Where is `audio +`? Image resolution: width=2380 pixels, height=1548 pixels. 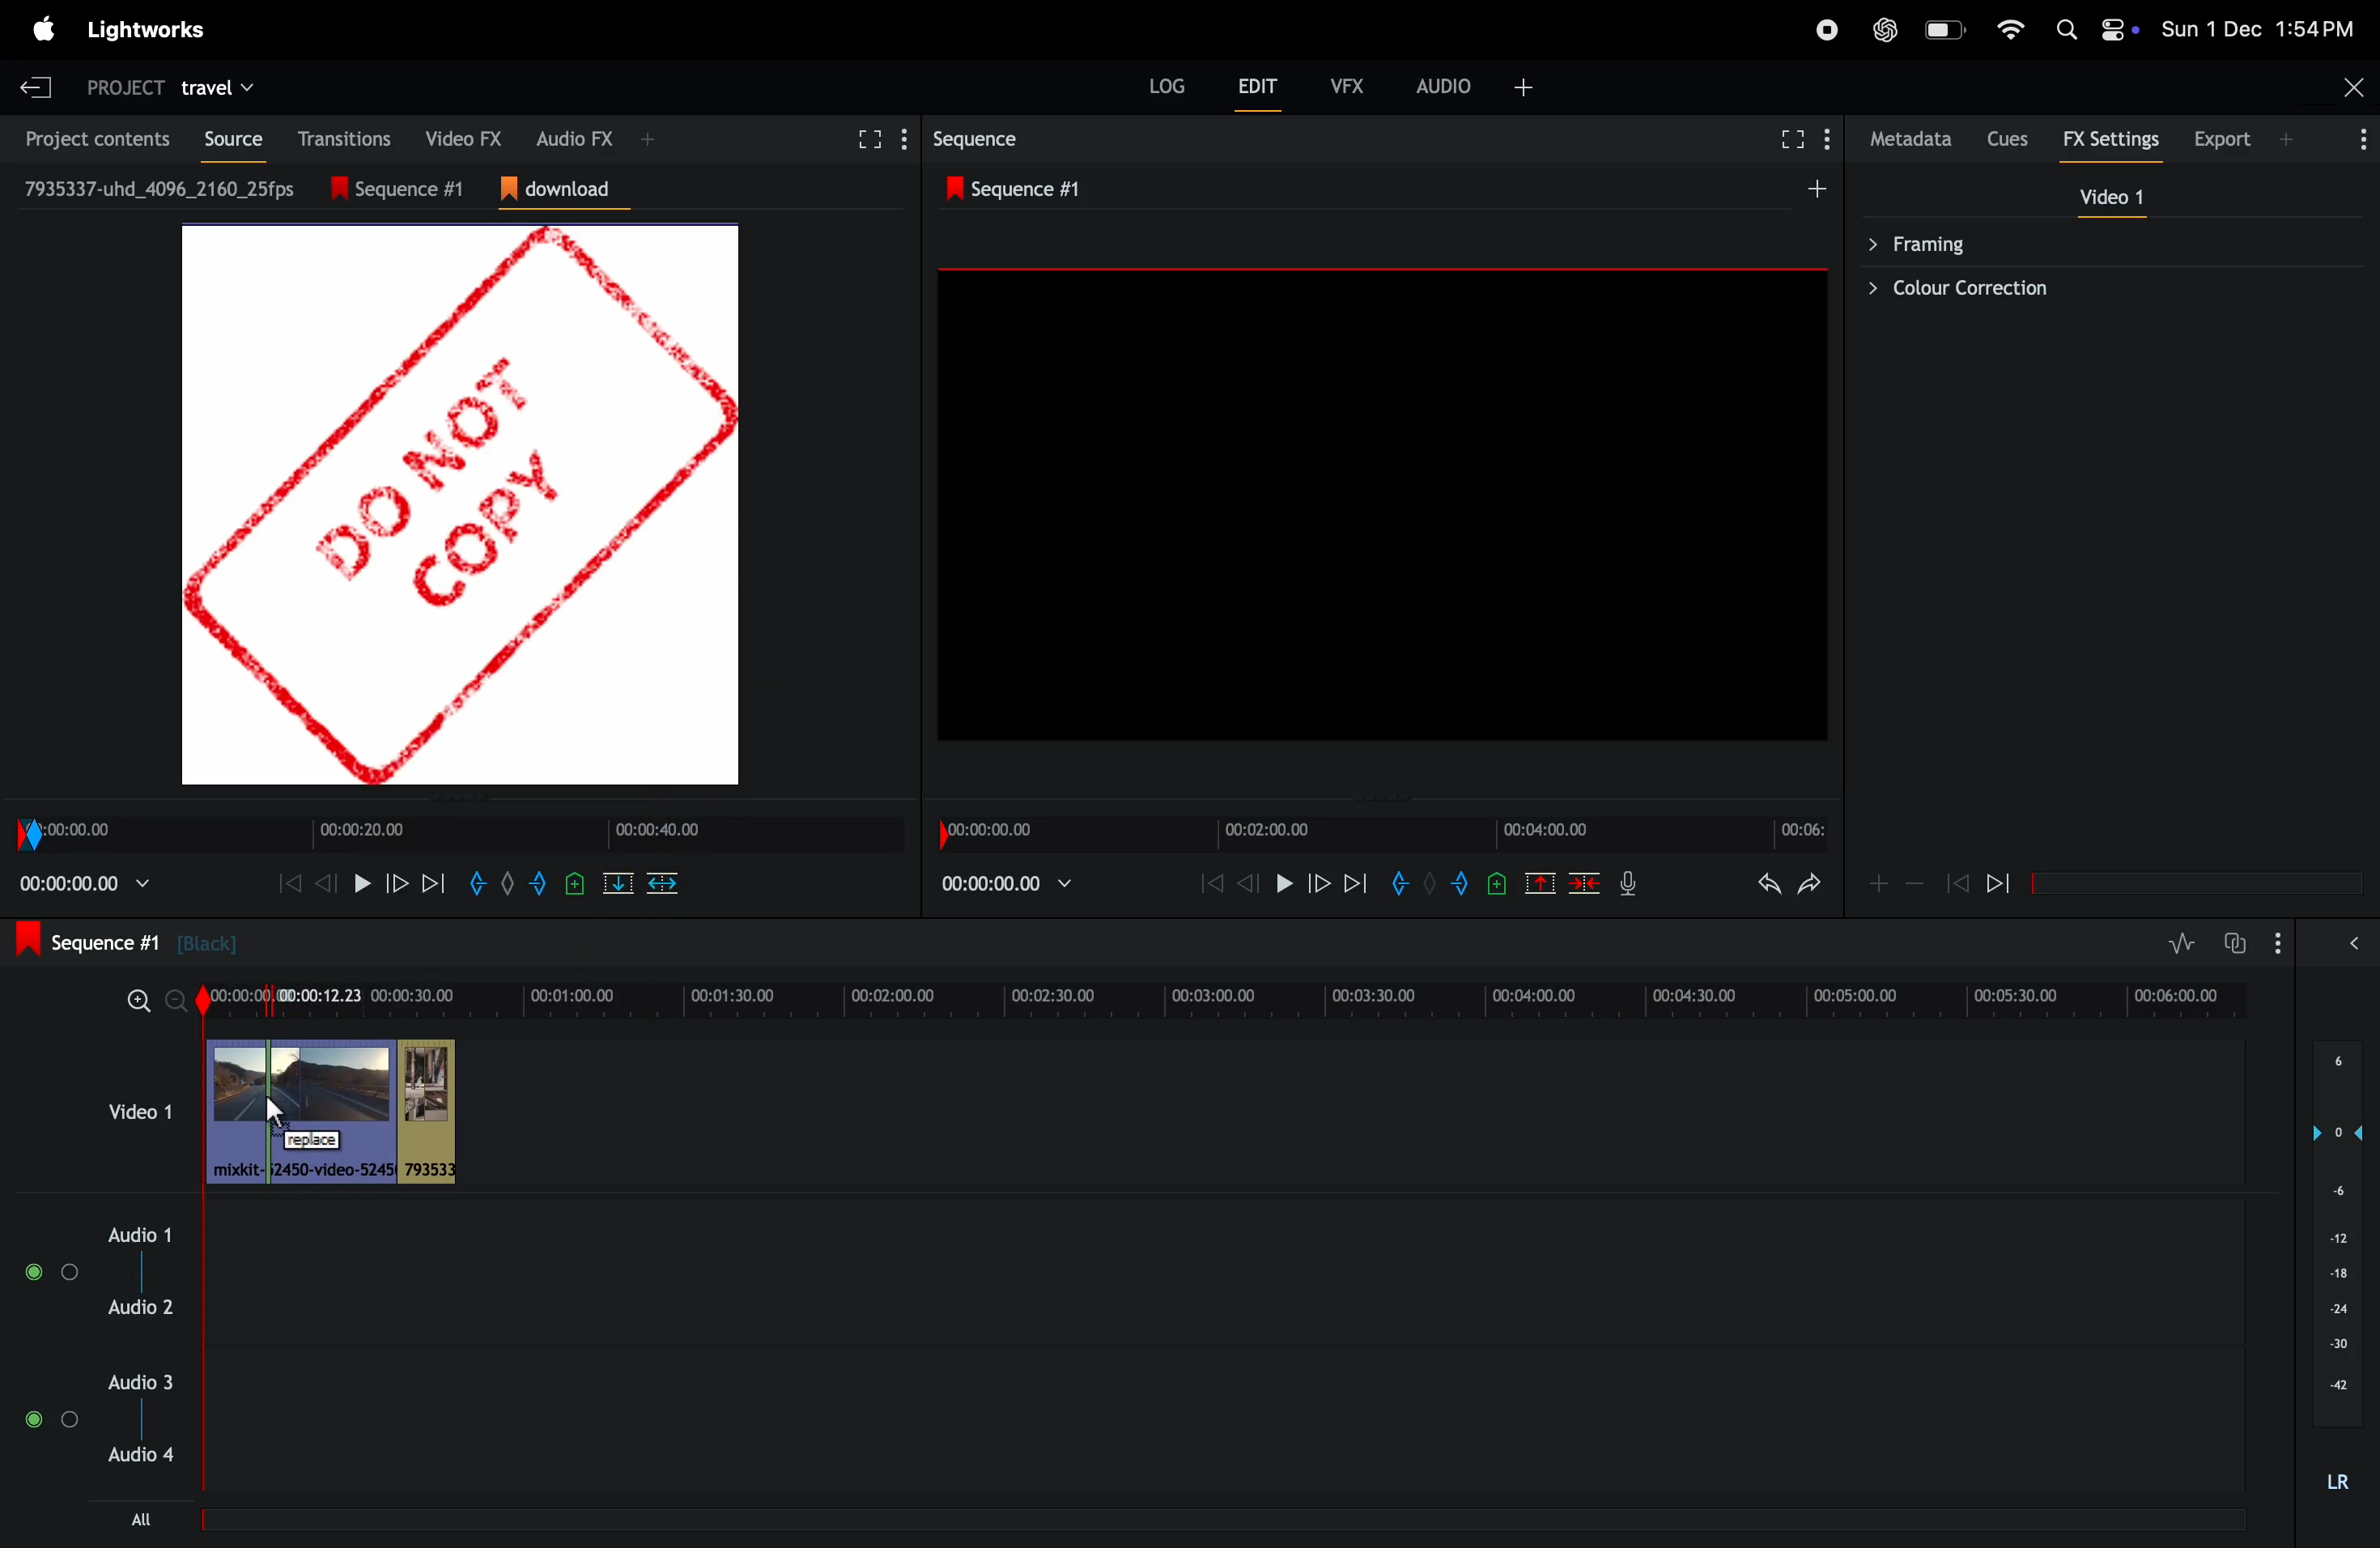
audio + is located at coordinates (1445, 86).